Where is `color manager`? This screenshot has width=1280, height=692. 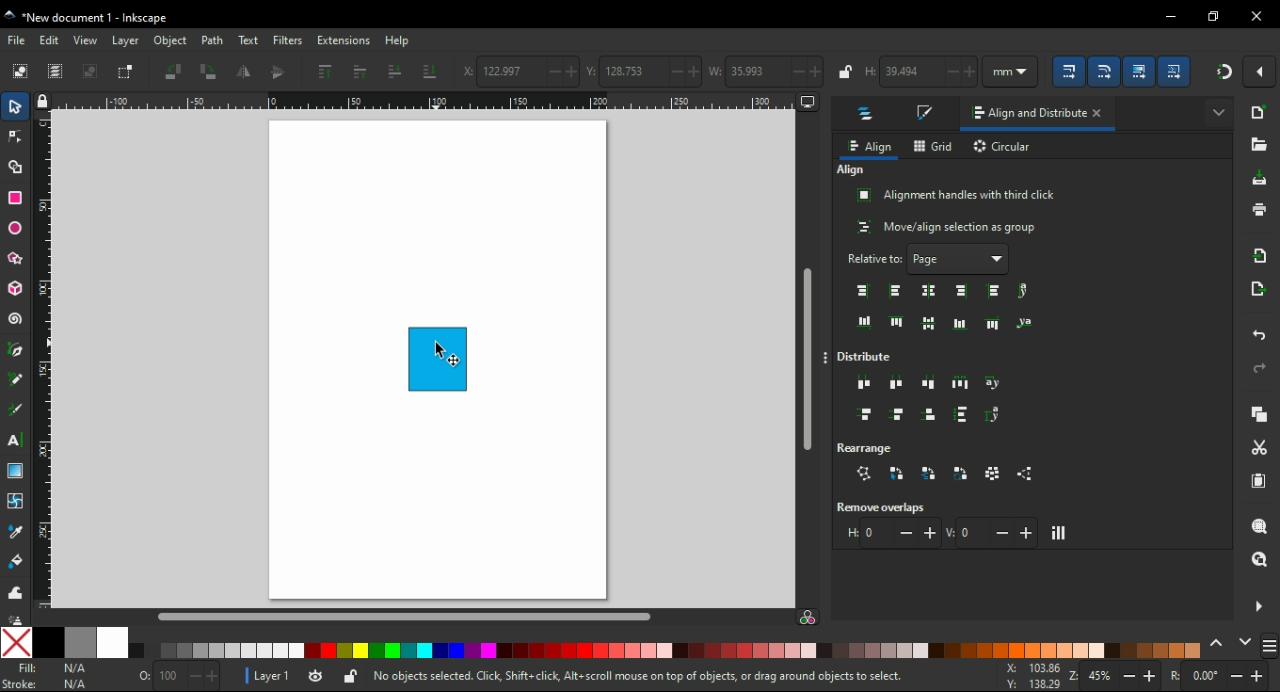
color manager is located at coordinates (814, 620).